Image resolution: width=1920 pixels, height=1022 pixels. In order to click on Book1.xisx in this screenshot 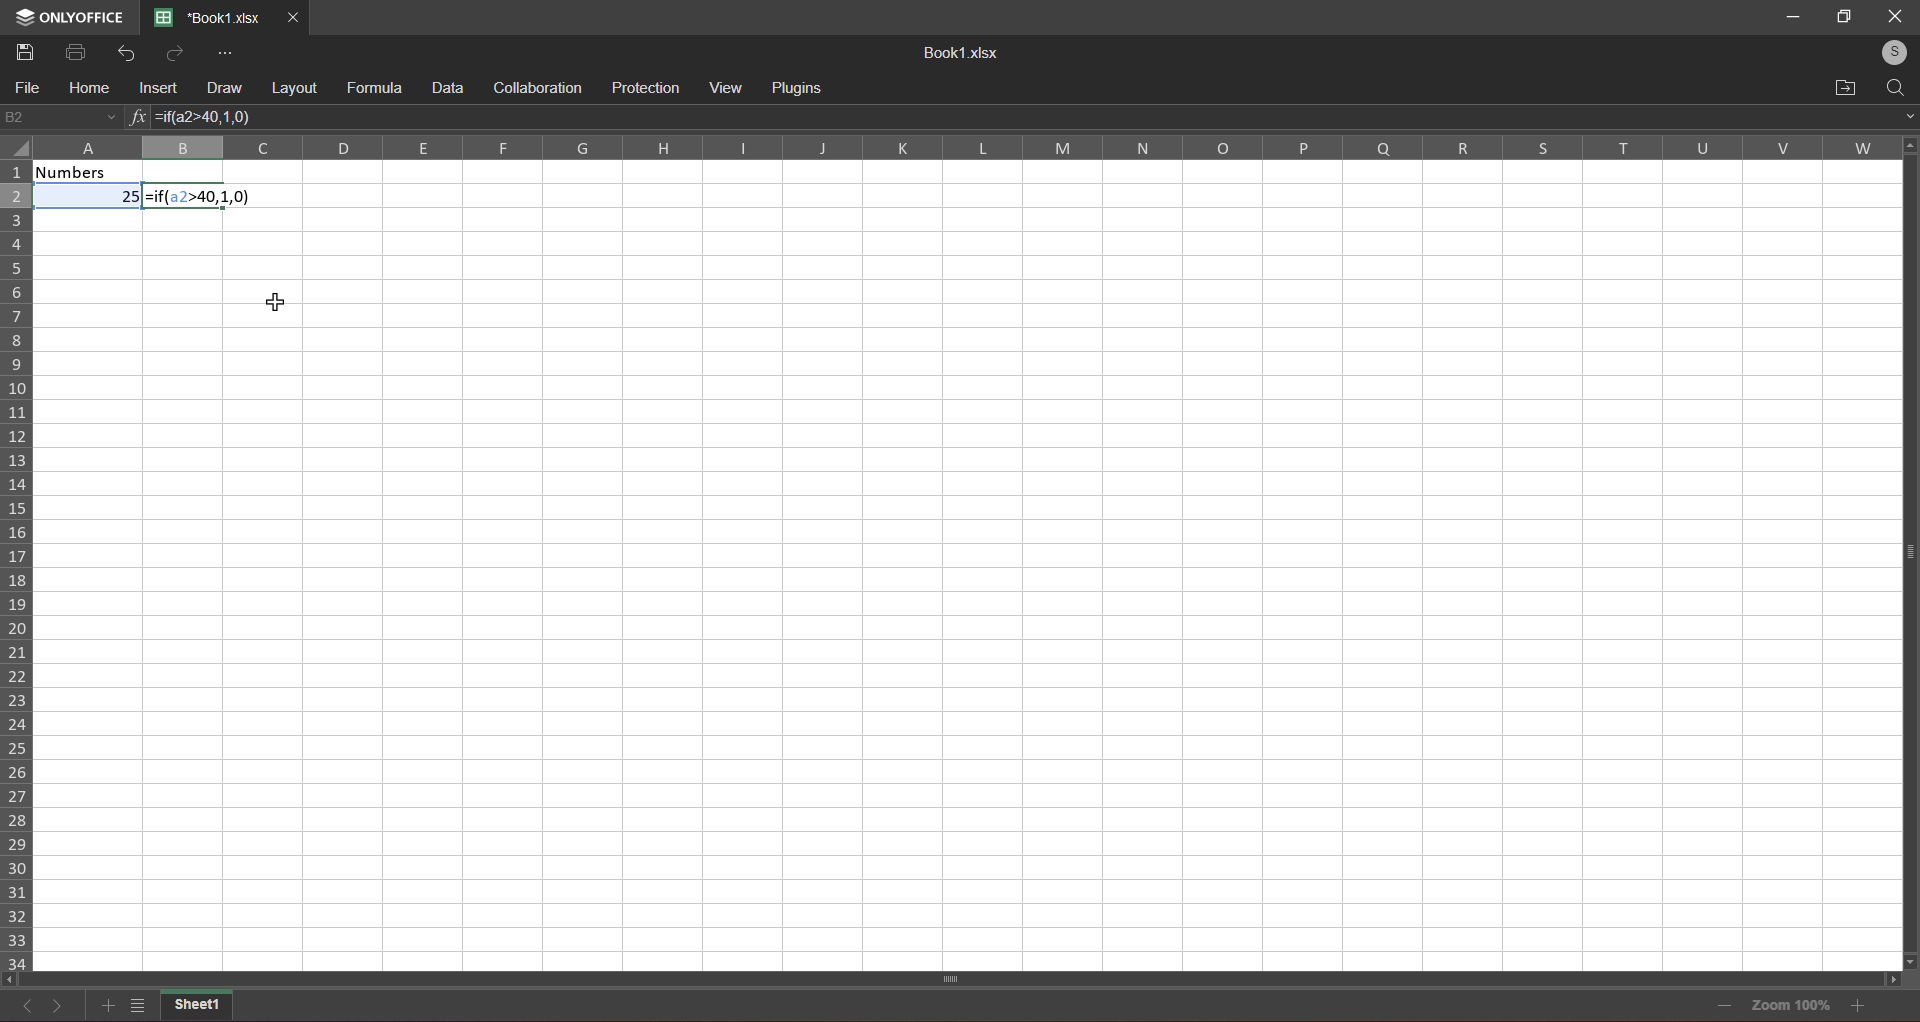, I will do `click(957, 53)`.